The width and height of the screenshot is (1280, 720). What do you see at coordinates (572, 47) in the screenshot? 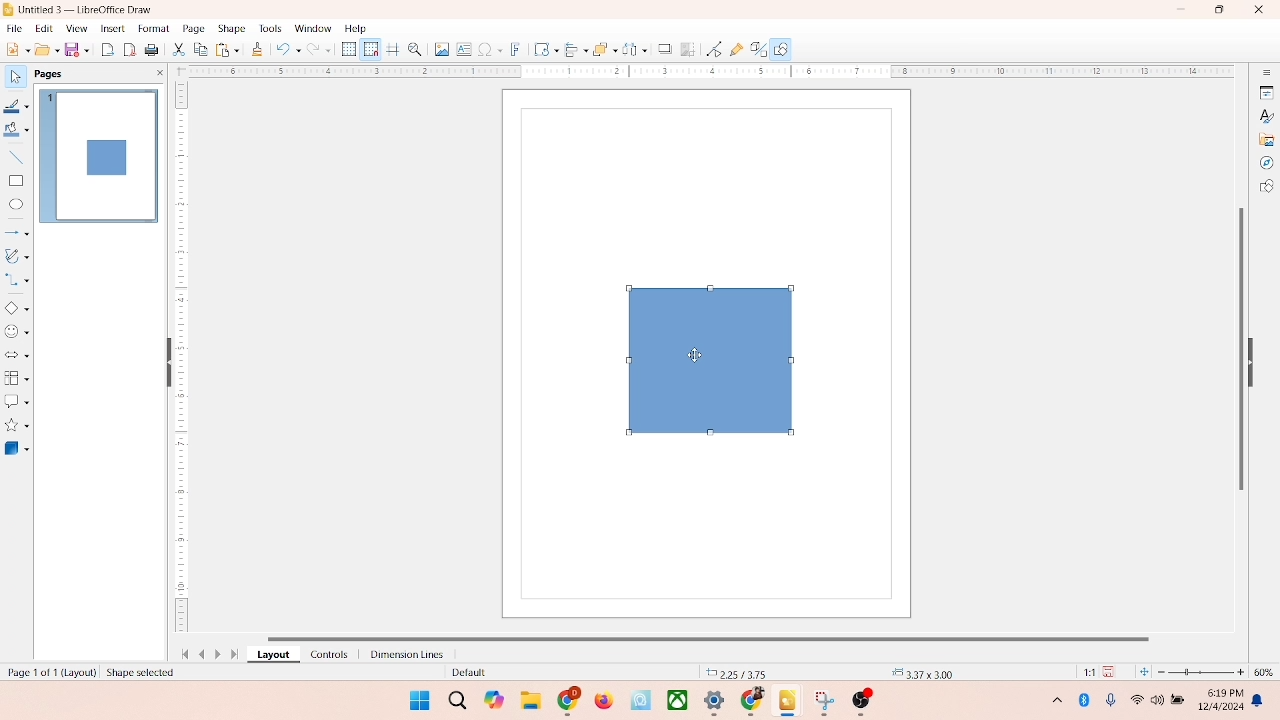
I see `allign` at bounding box center [572, 47].